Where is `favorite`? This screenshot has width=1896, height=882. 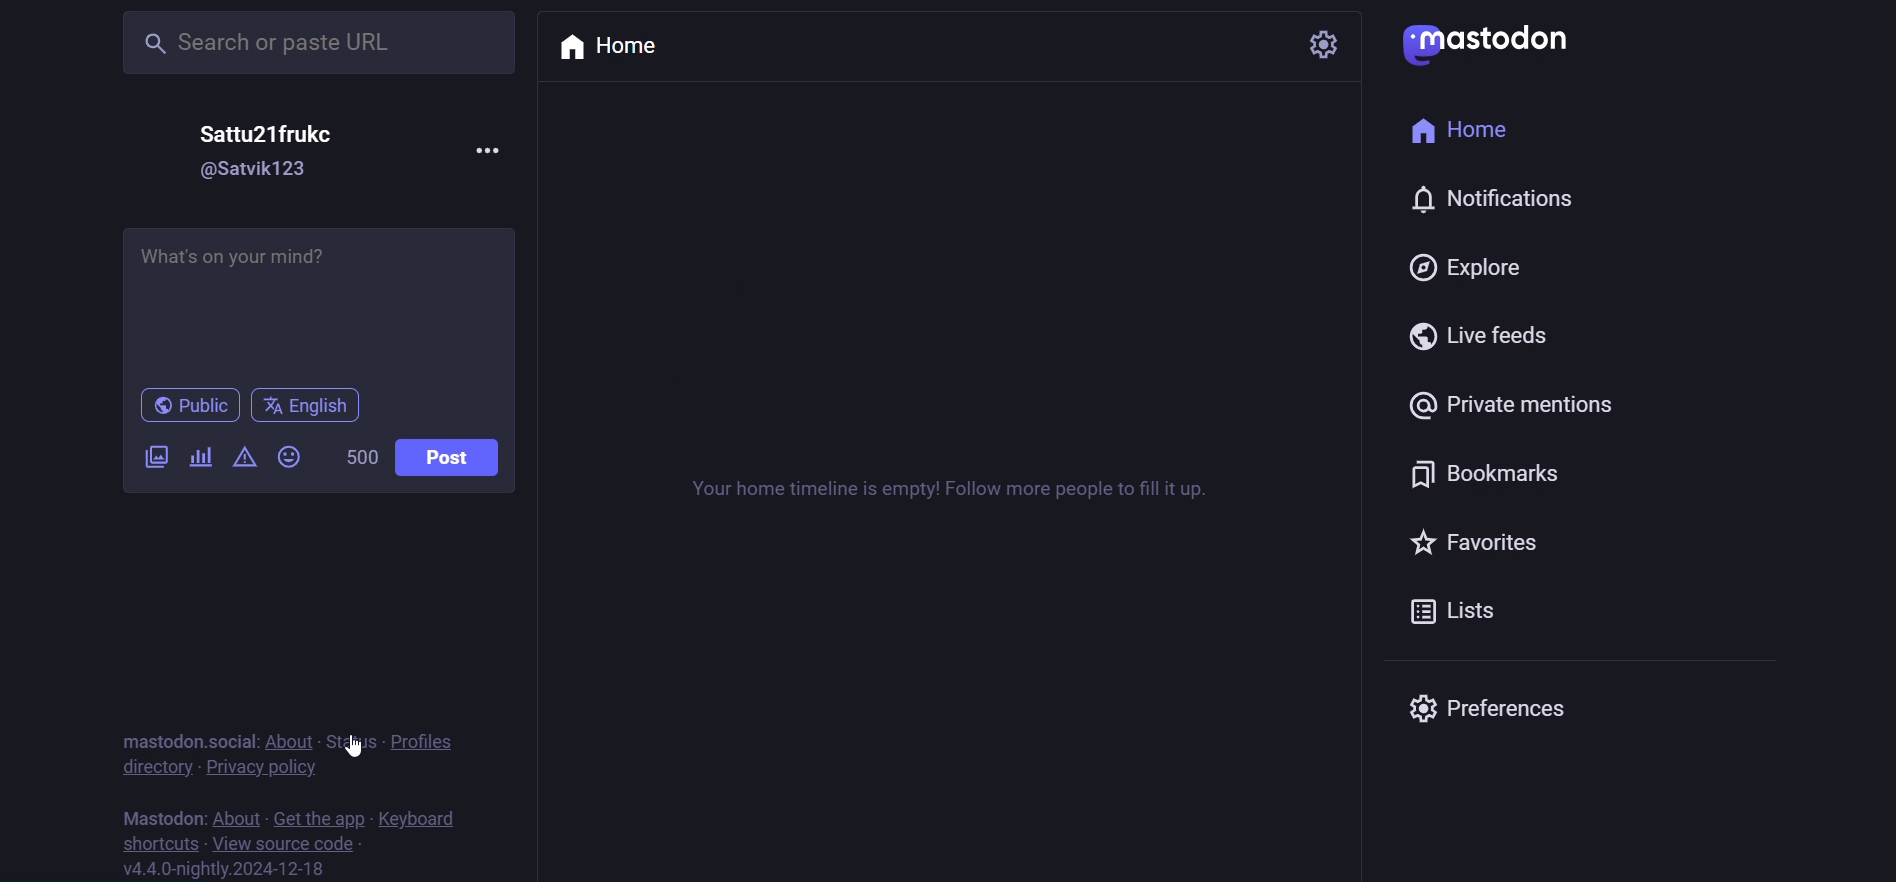
favorite is located at coordinates (1474, 545).